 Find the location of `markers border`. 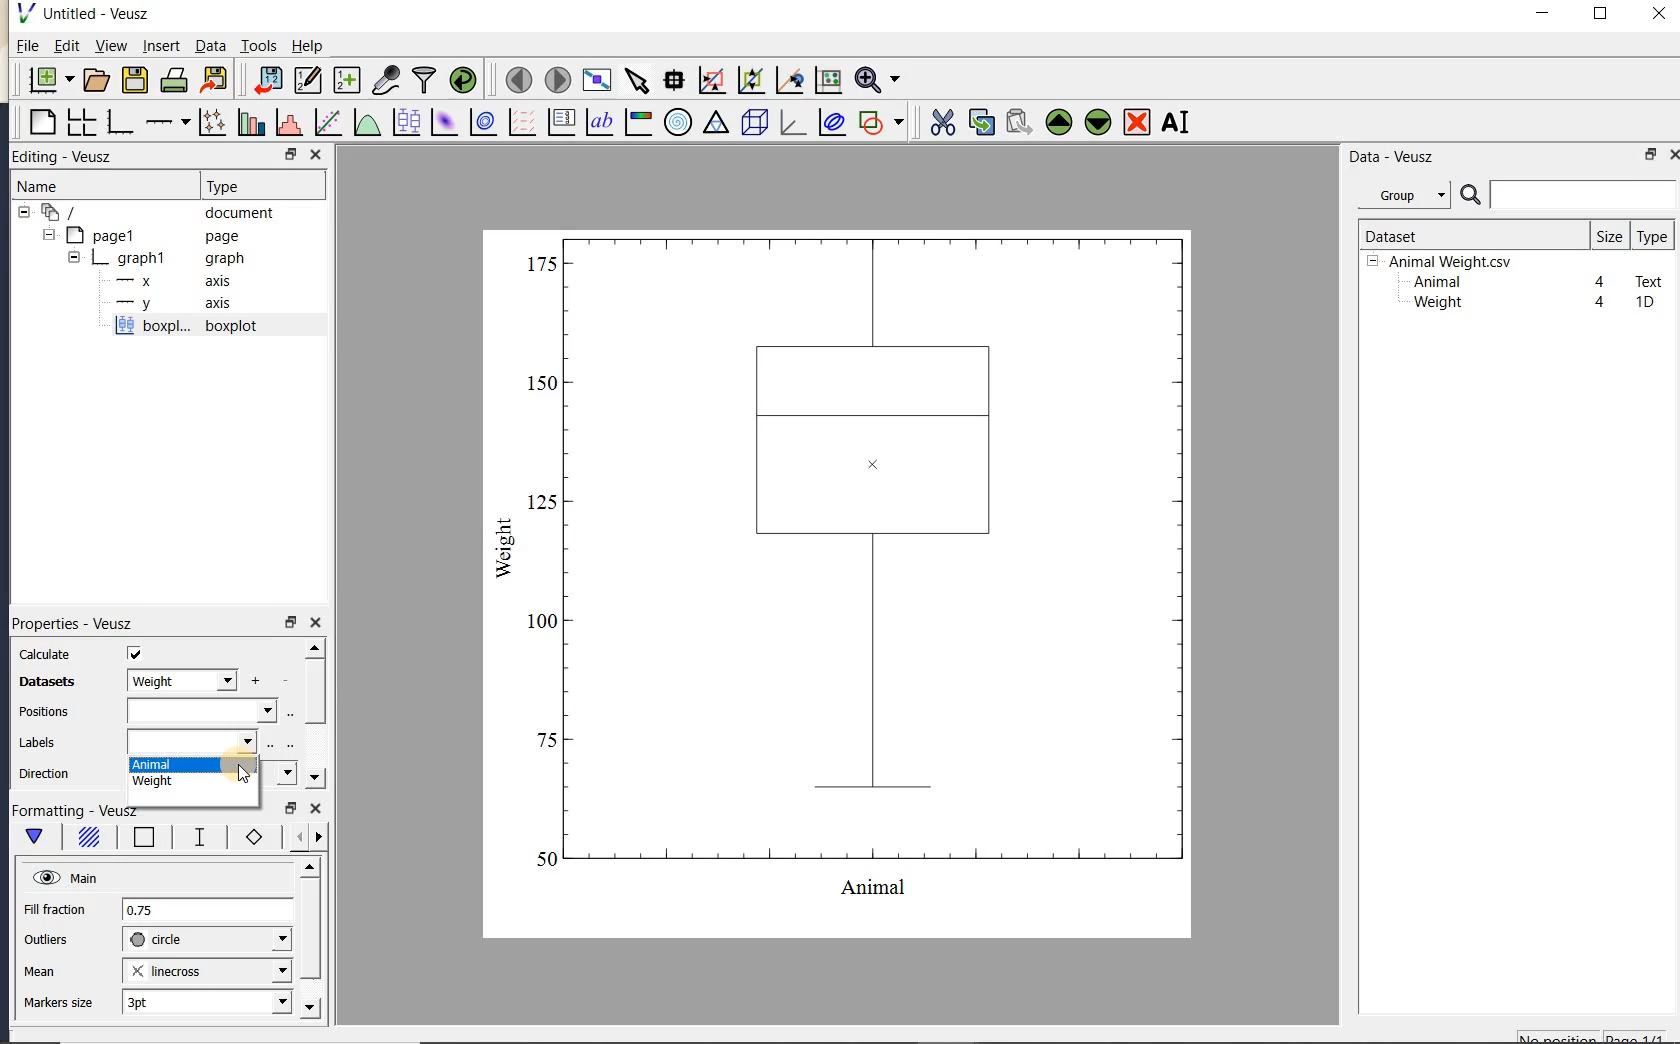

markers border is located at coordinates (250, 837).